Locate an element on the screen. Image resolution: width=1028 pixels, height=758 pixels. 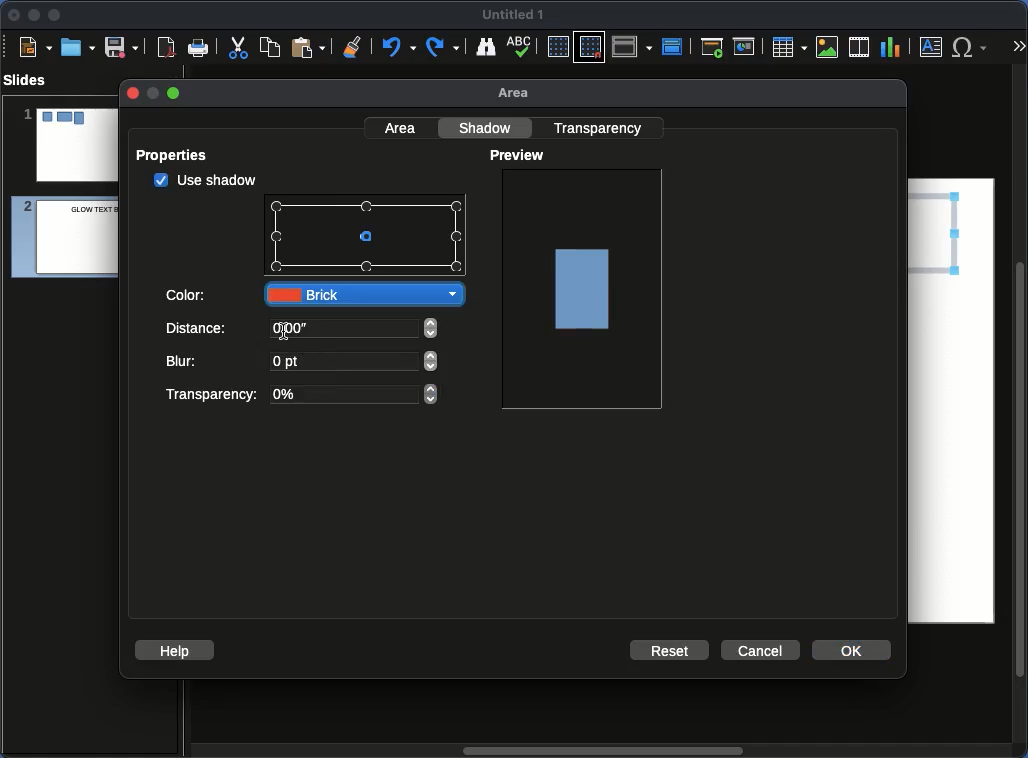
New is located at coordinates (35, 46).